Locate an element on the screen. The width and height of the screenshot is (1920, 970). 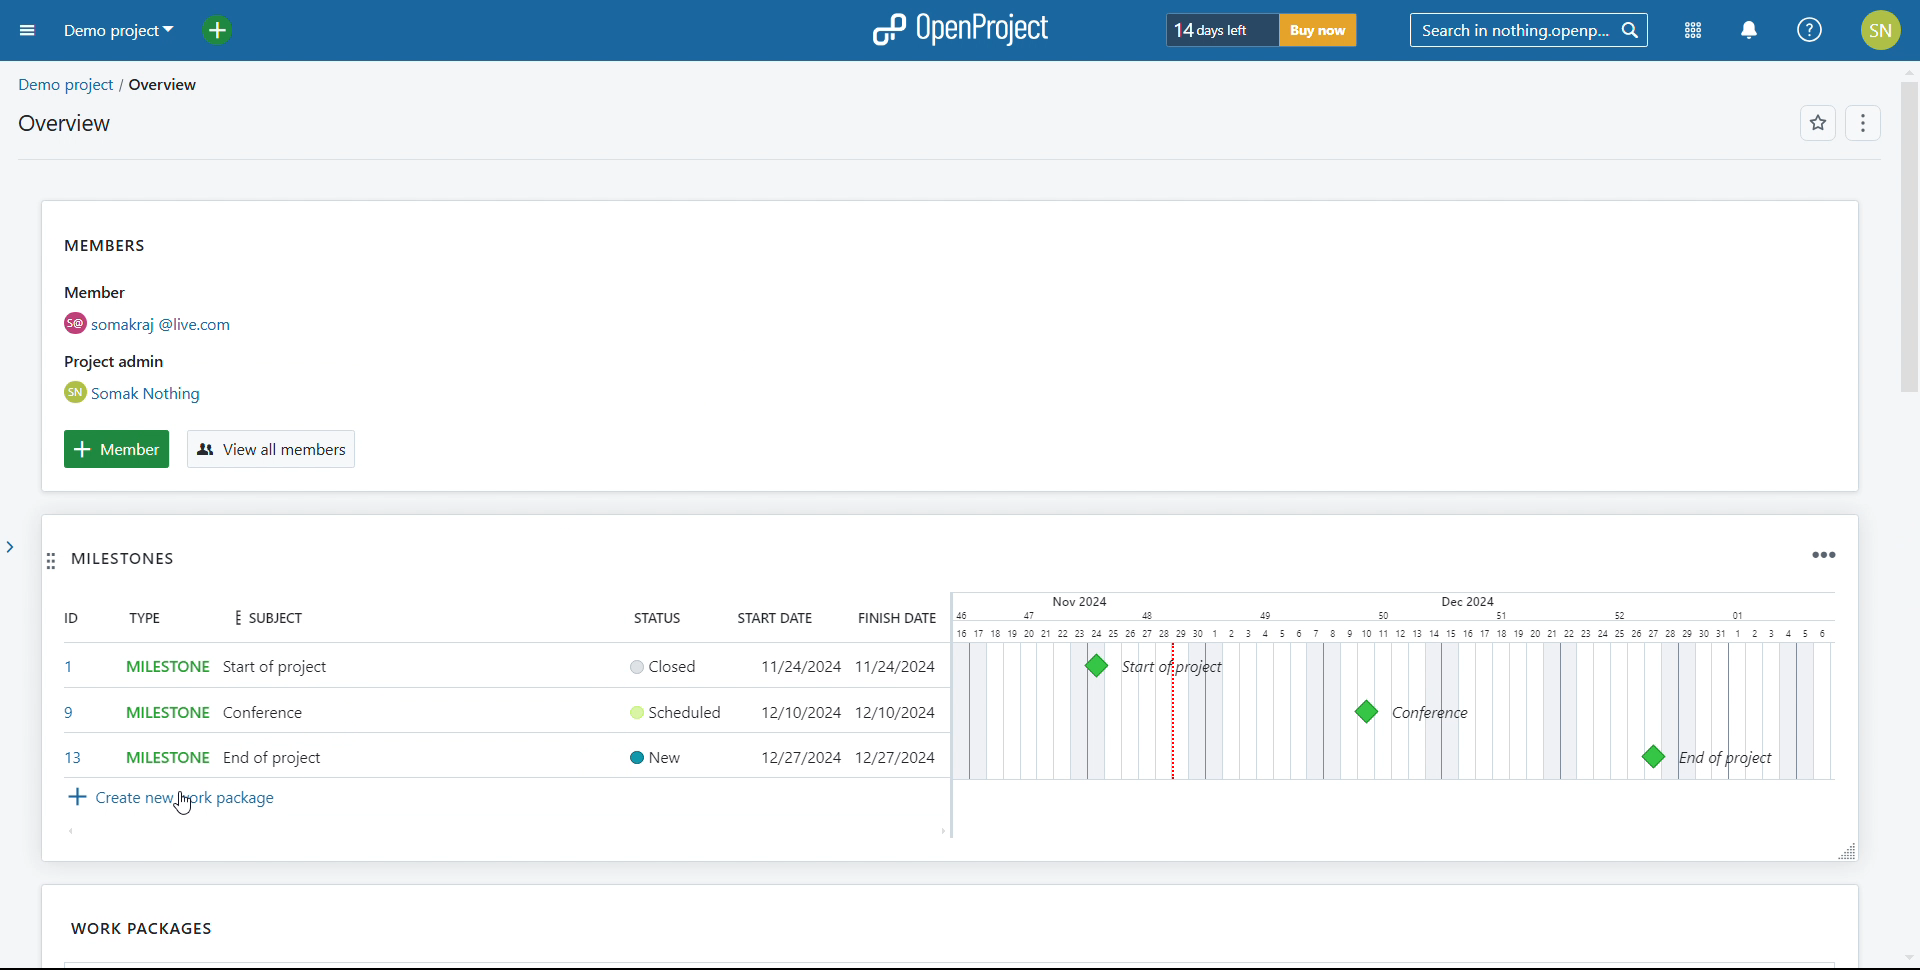
search is located at coordinates (1528, 31).